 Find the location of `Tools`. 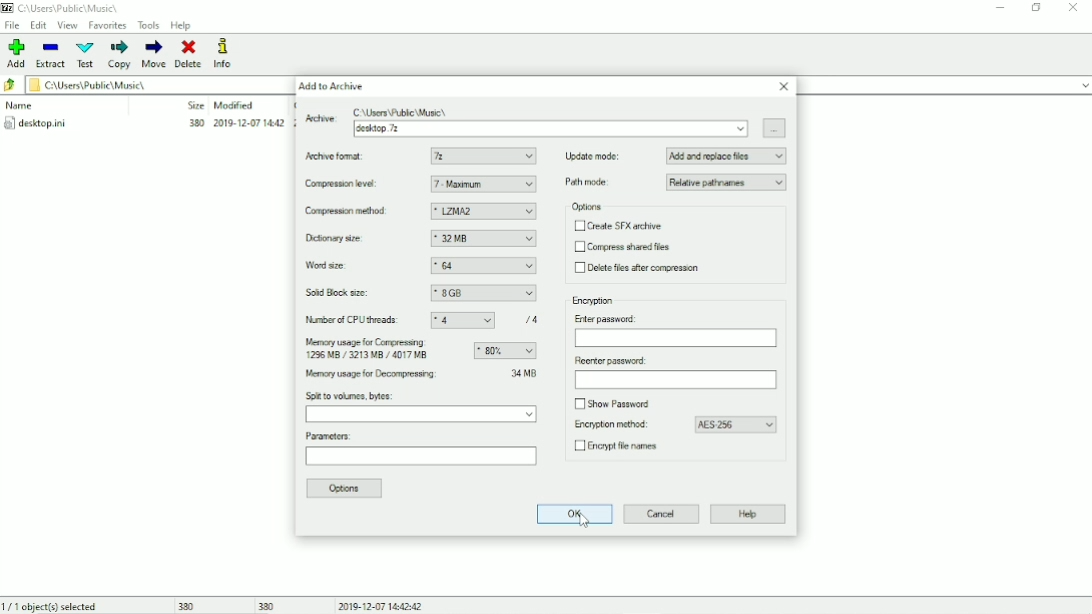

Tools is located at coordinates (149, 26).